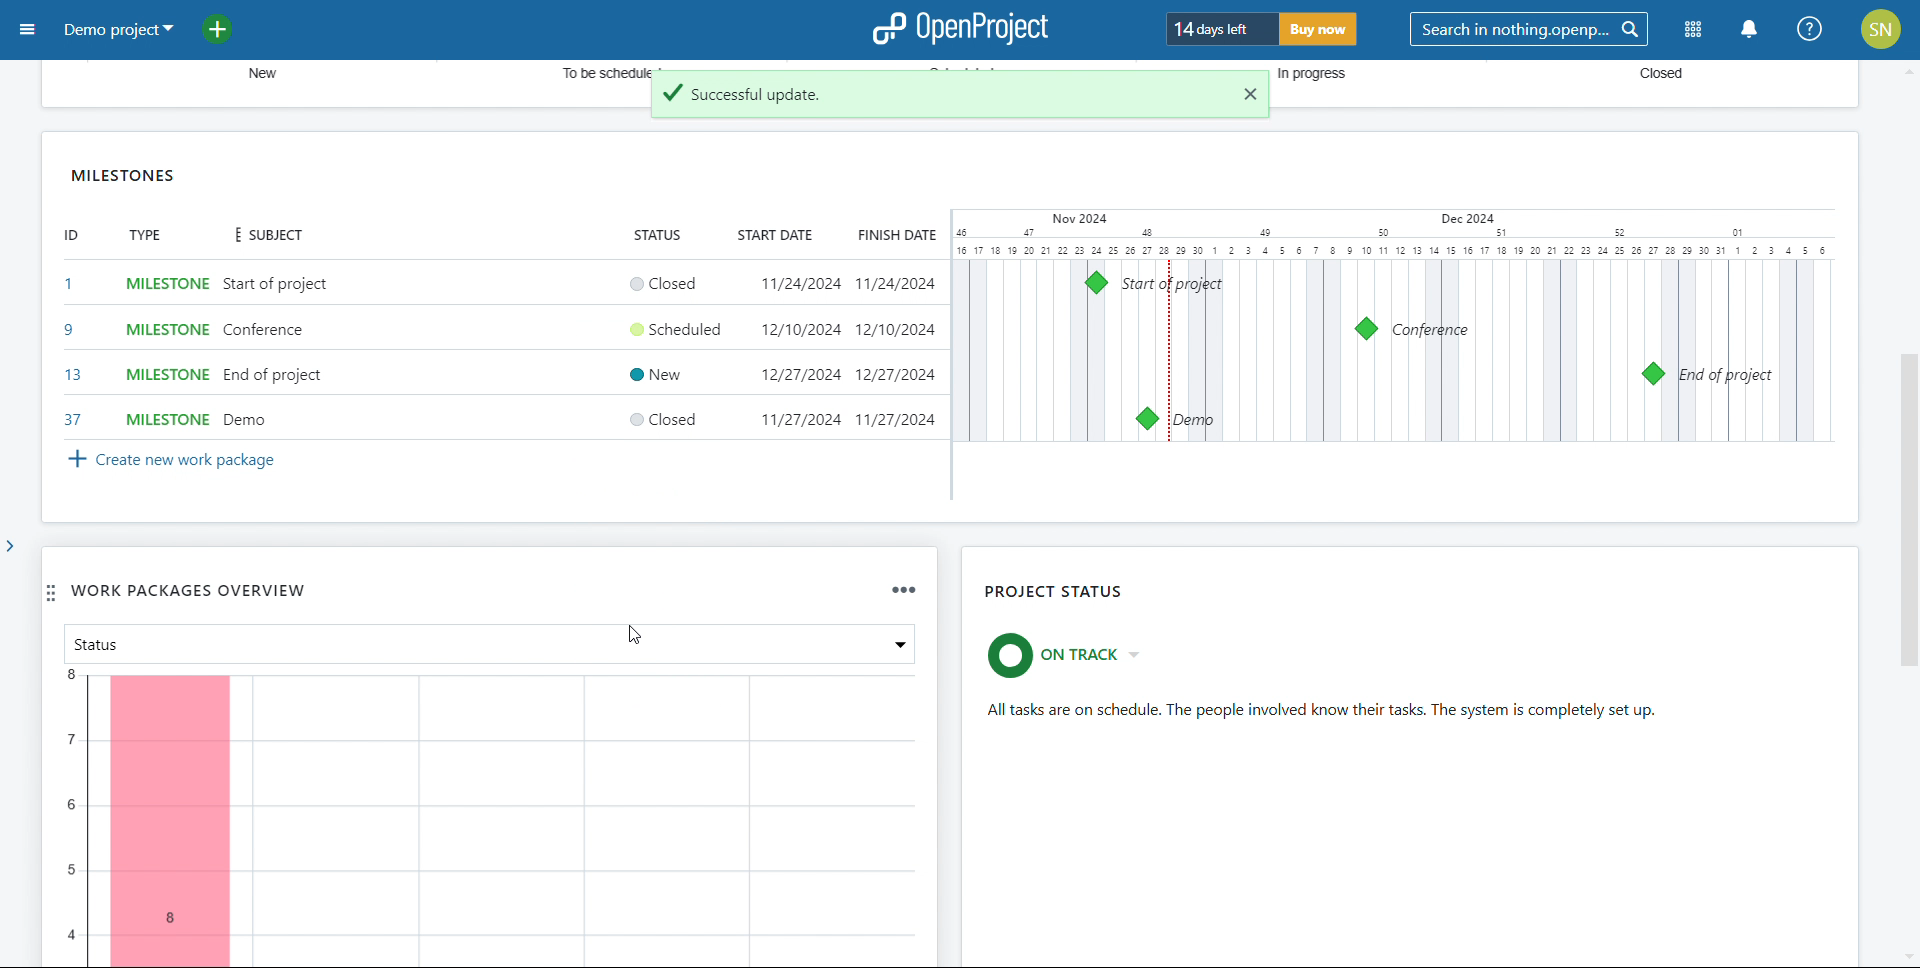 The width and height of the screenshot is (1920, 968). I want to click on set status, so click(652, 328).